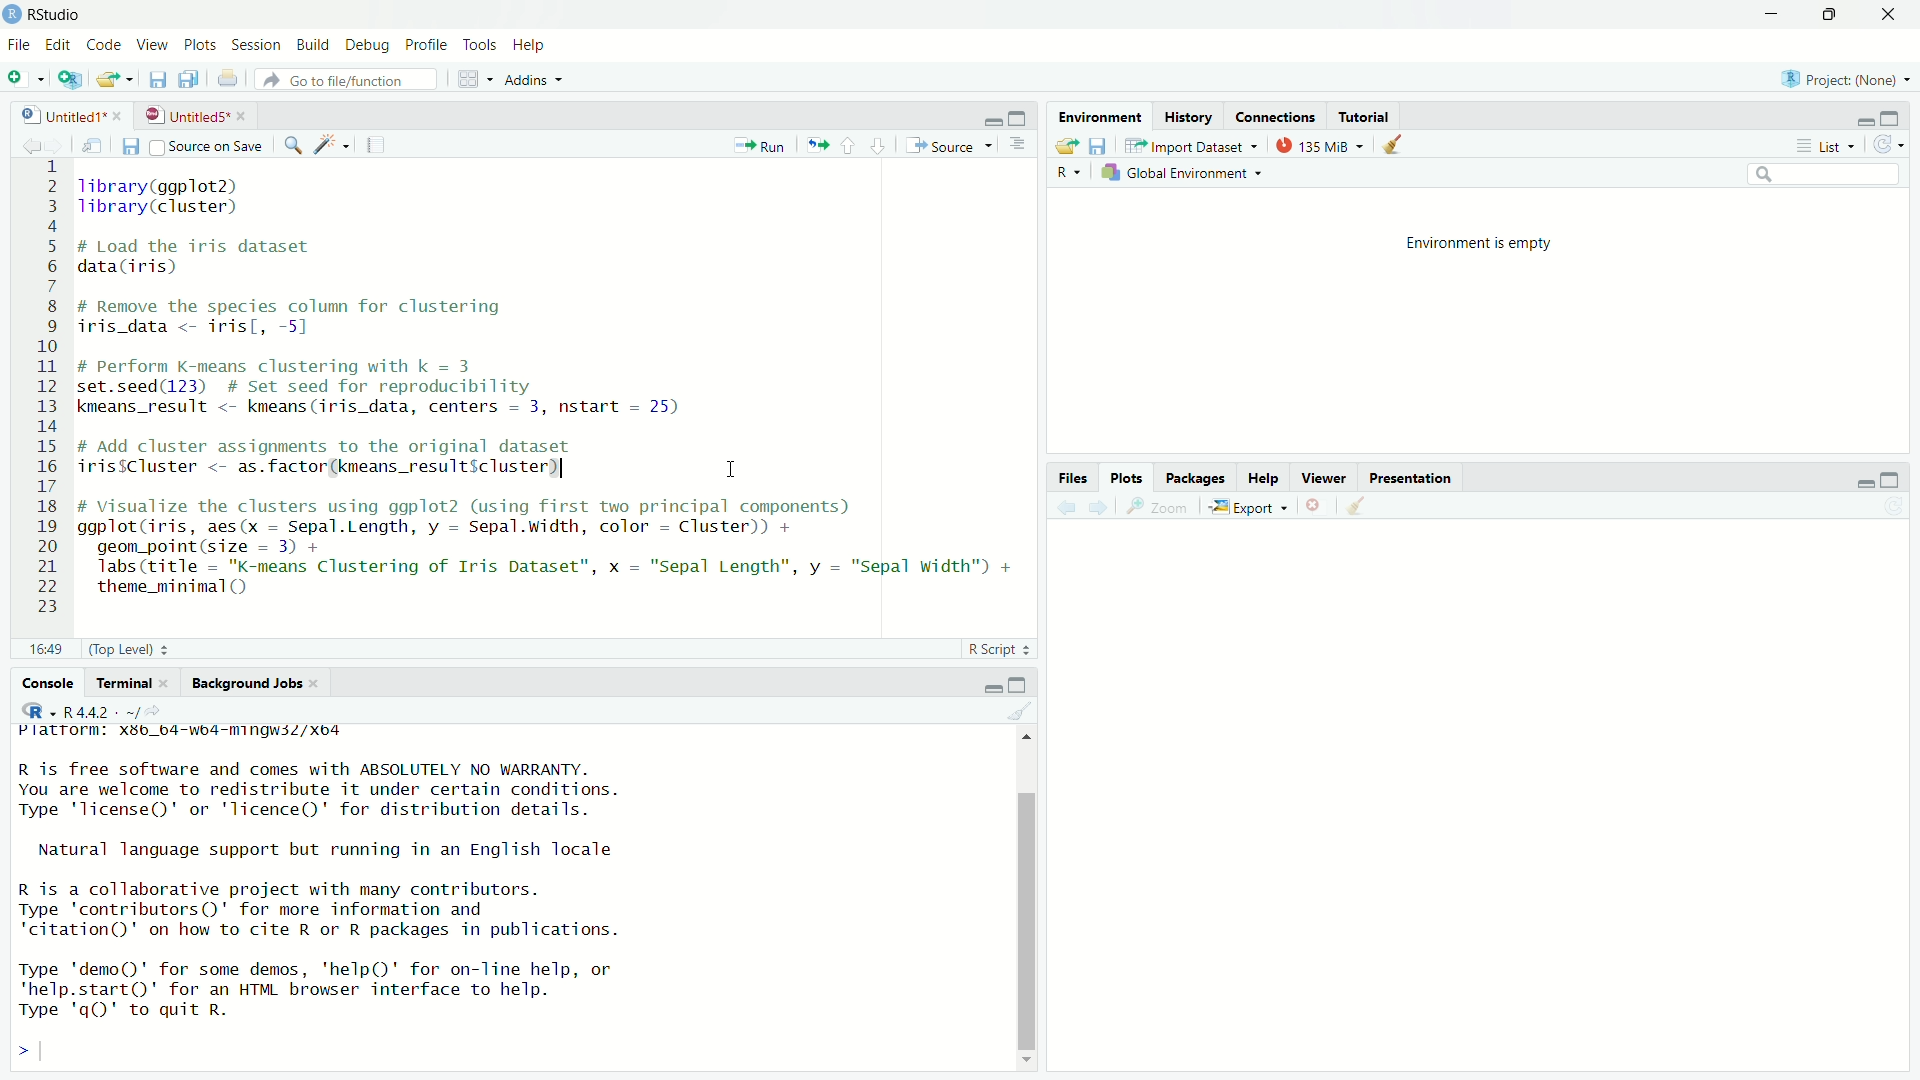 This screenshot has width=1920, height=1080. I want to click on maximize, so click(1826, 15).